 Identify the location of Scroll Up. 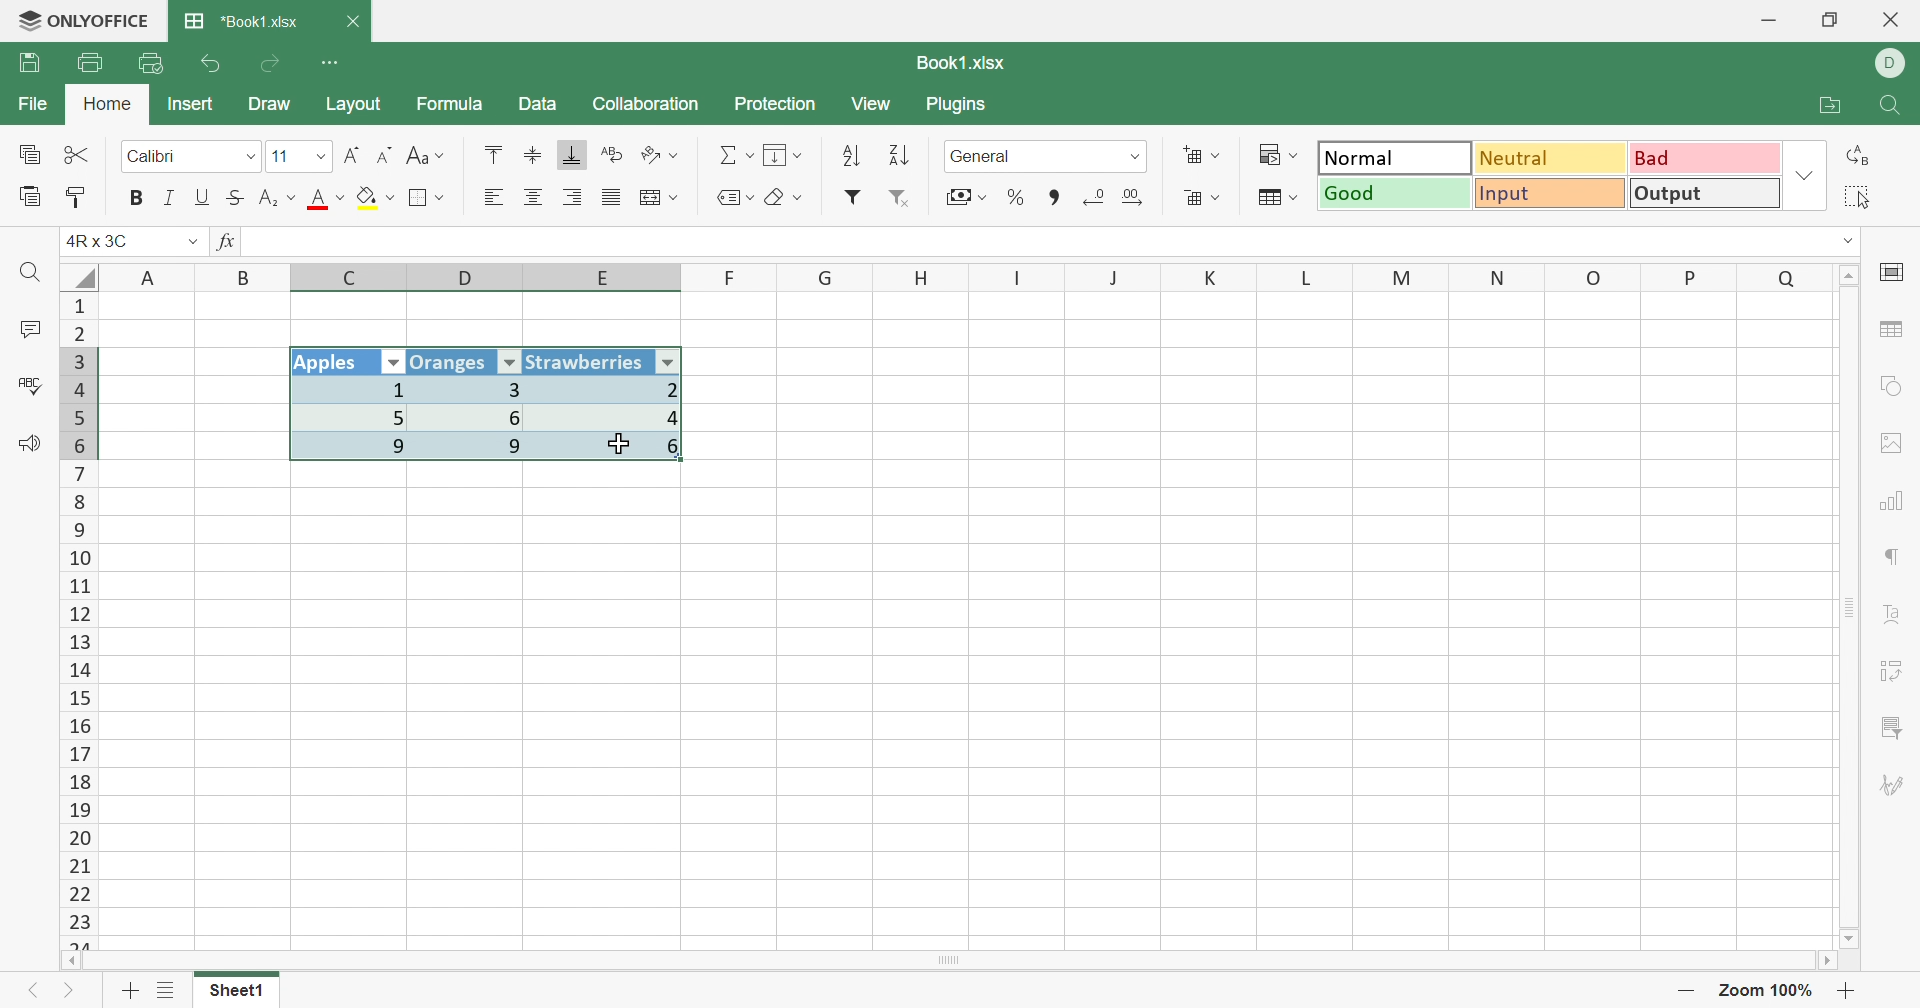
(1851, 273).